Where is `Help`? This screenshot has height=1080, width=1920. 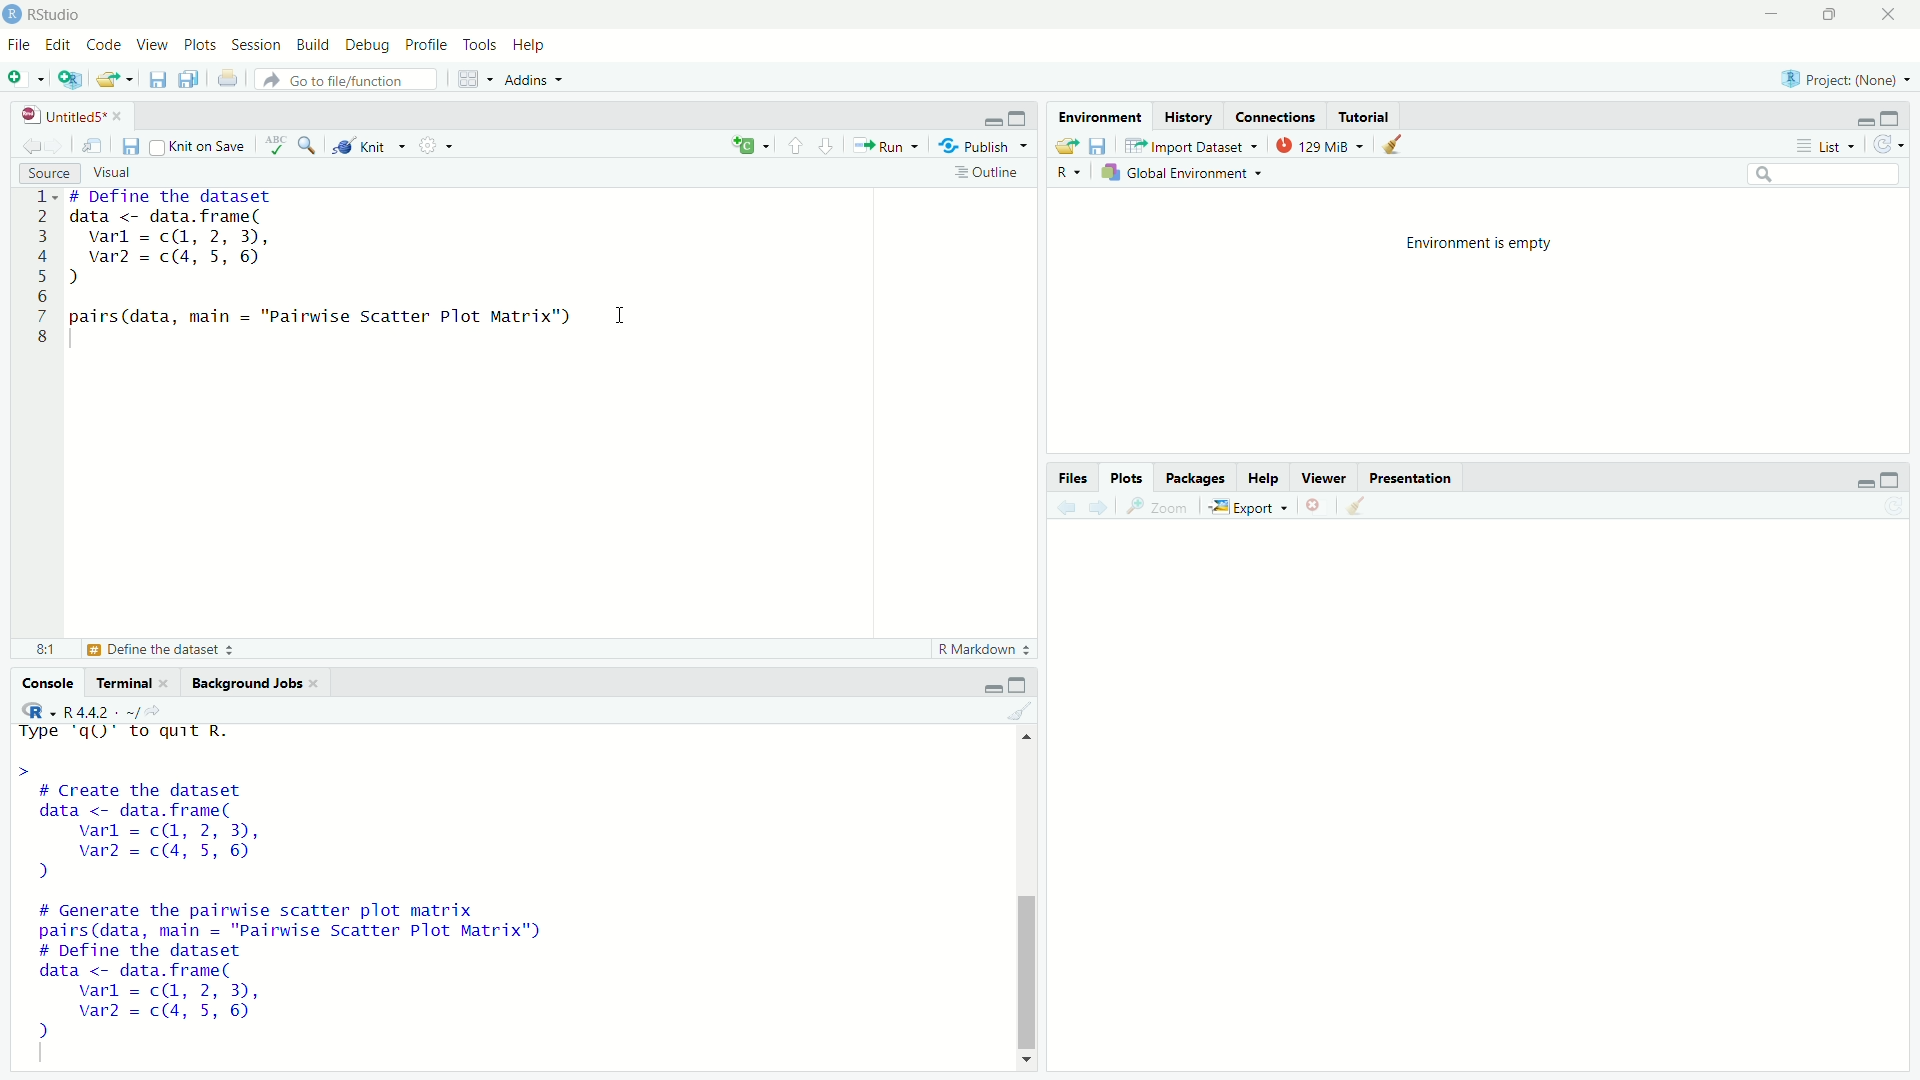
Help is located at coordinates (1264, 477).